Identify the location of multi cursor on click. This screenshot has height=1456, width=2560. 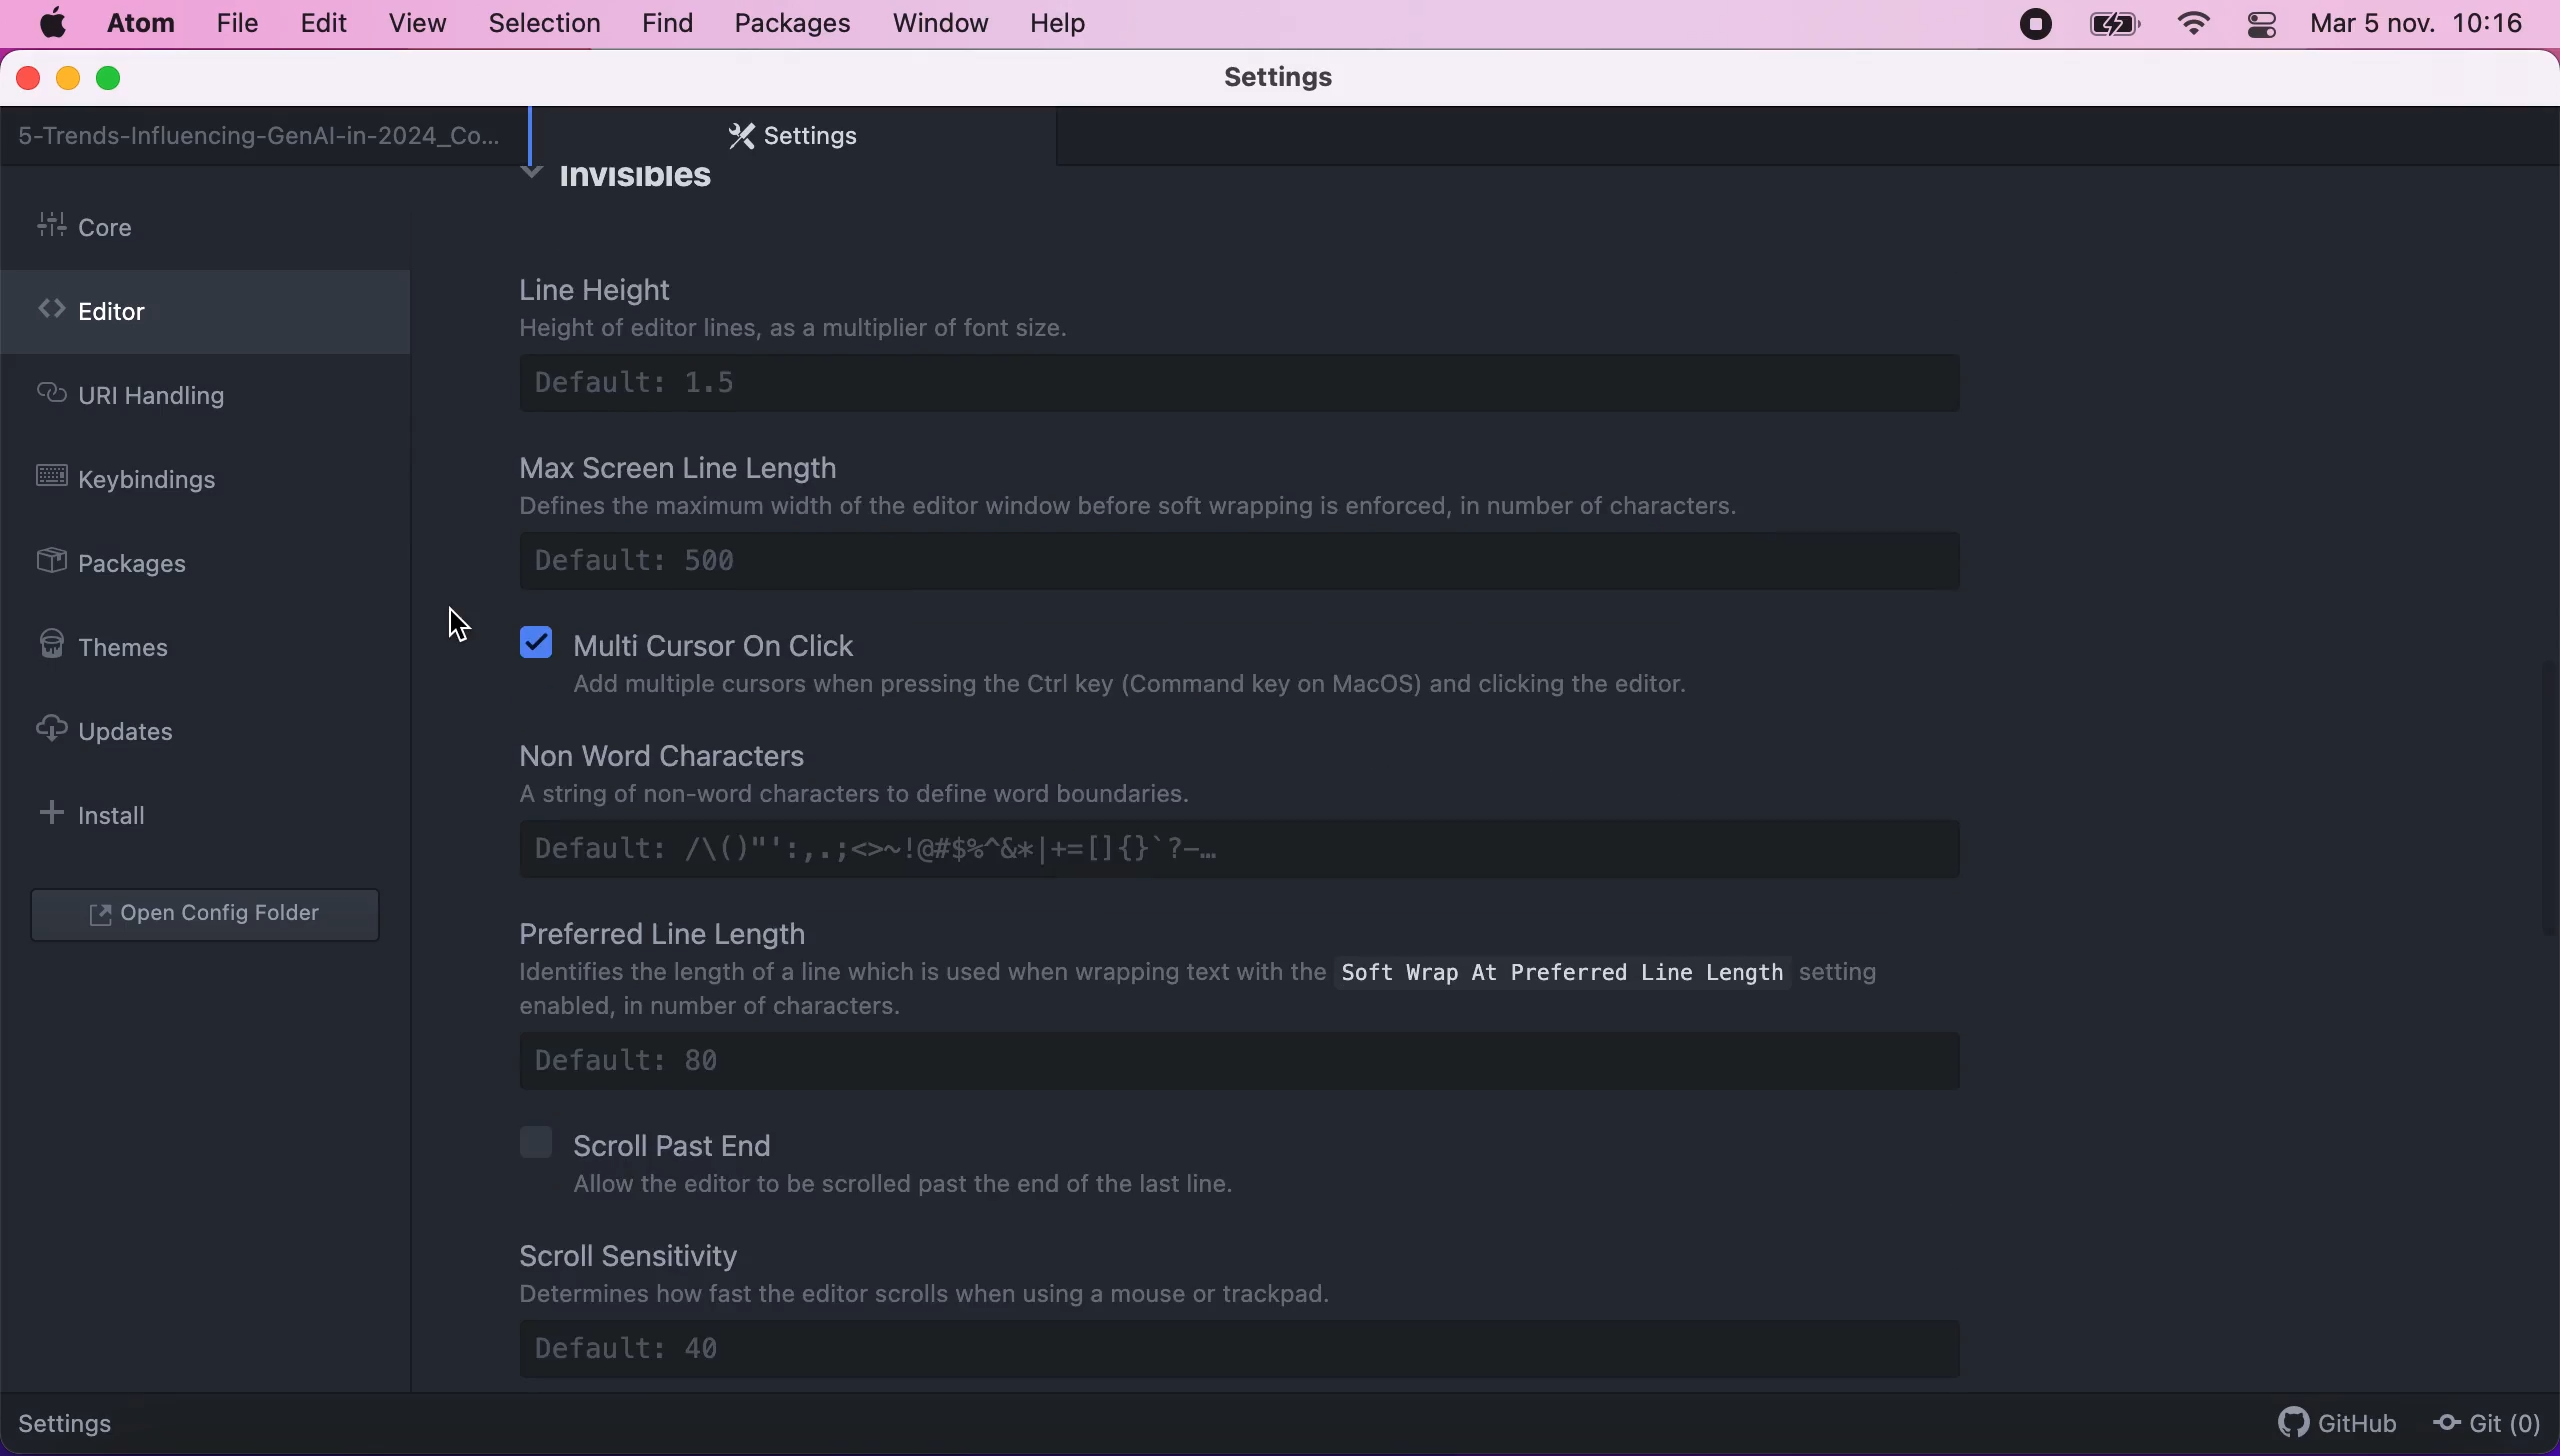
(1123, 671).